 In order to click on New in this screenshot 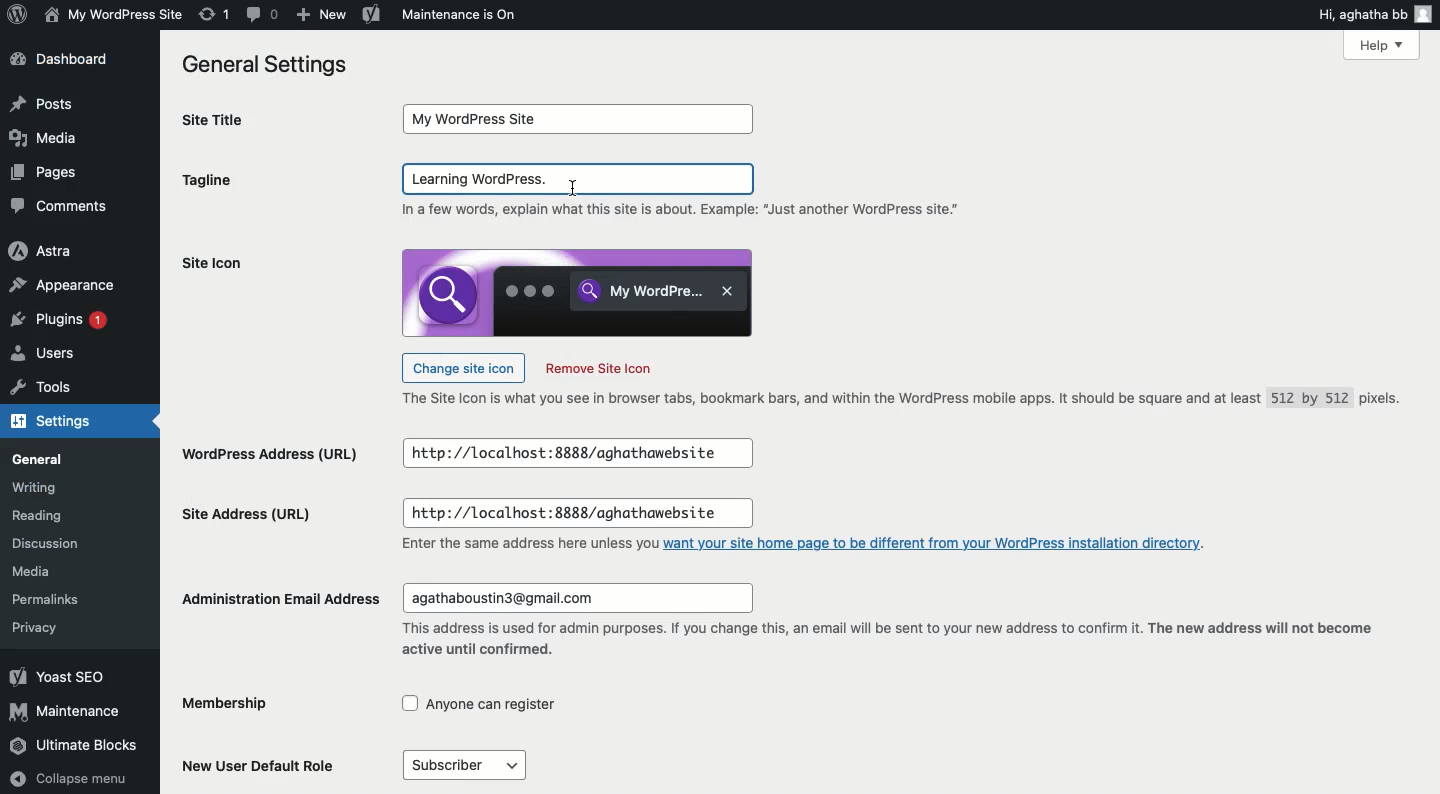, I will do `click(319, 15)`.